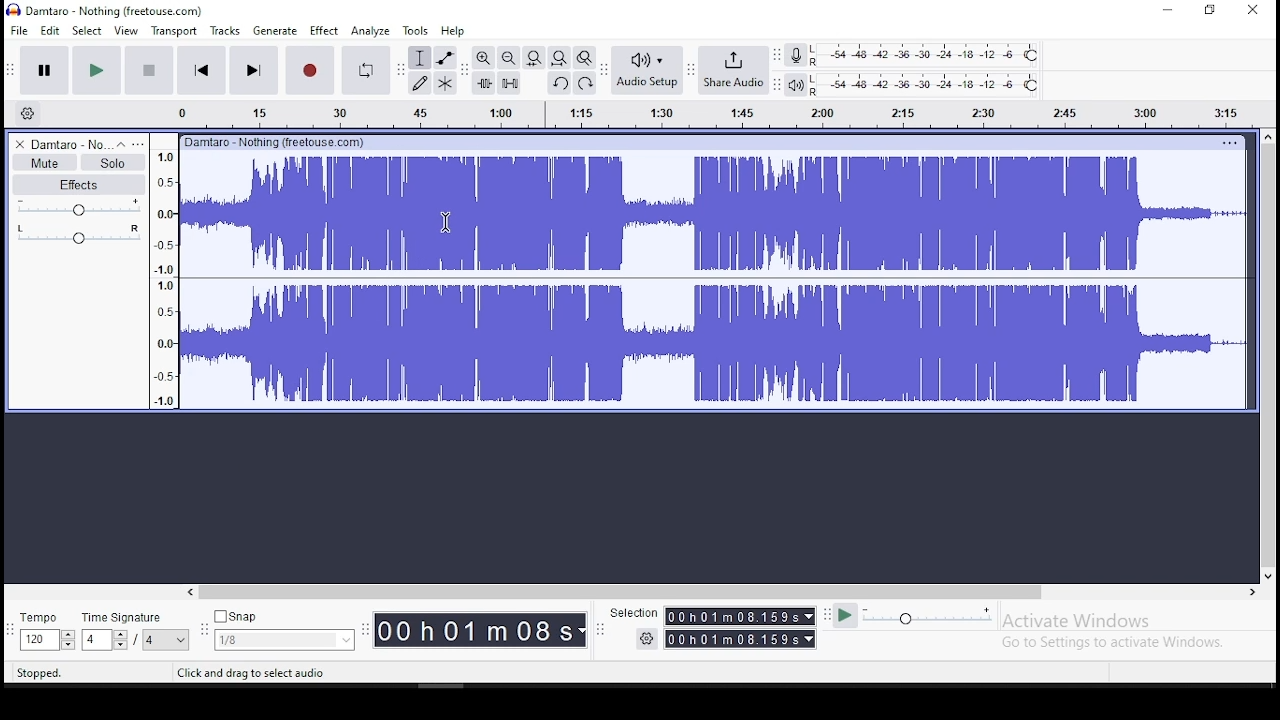 The image size is (1280, 720). What do you see at coordinates (161, 280) in the screenshot?
I see `` at bounding box center [161, 280].